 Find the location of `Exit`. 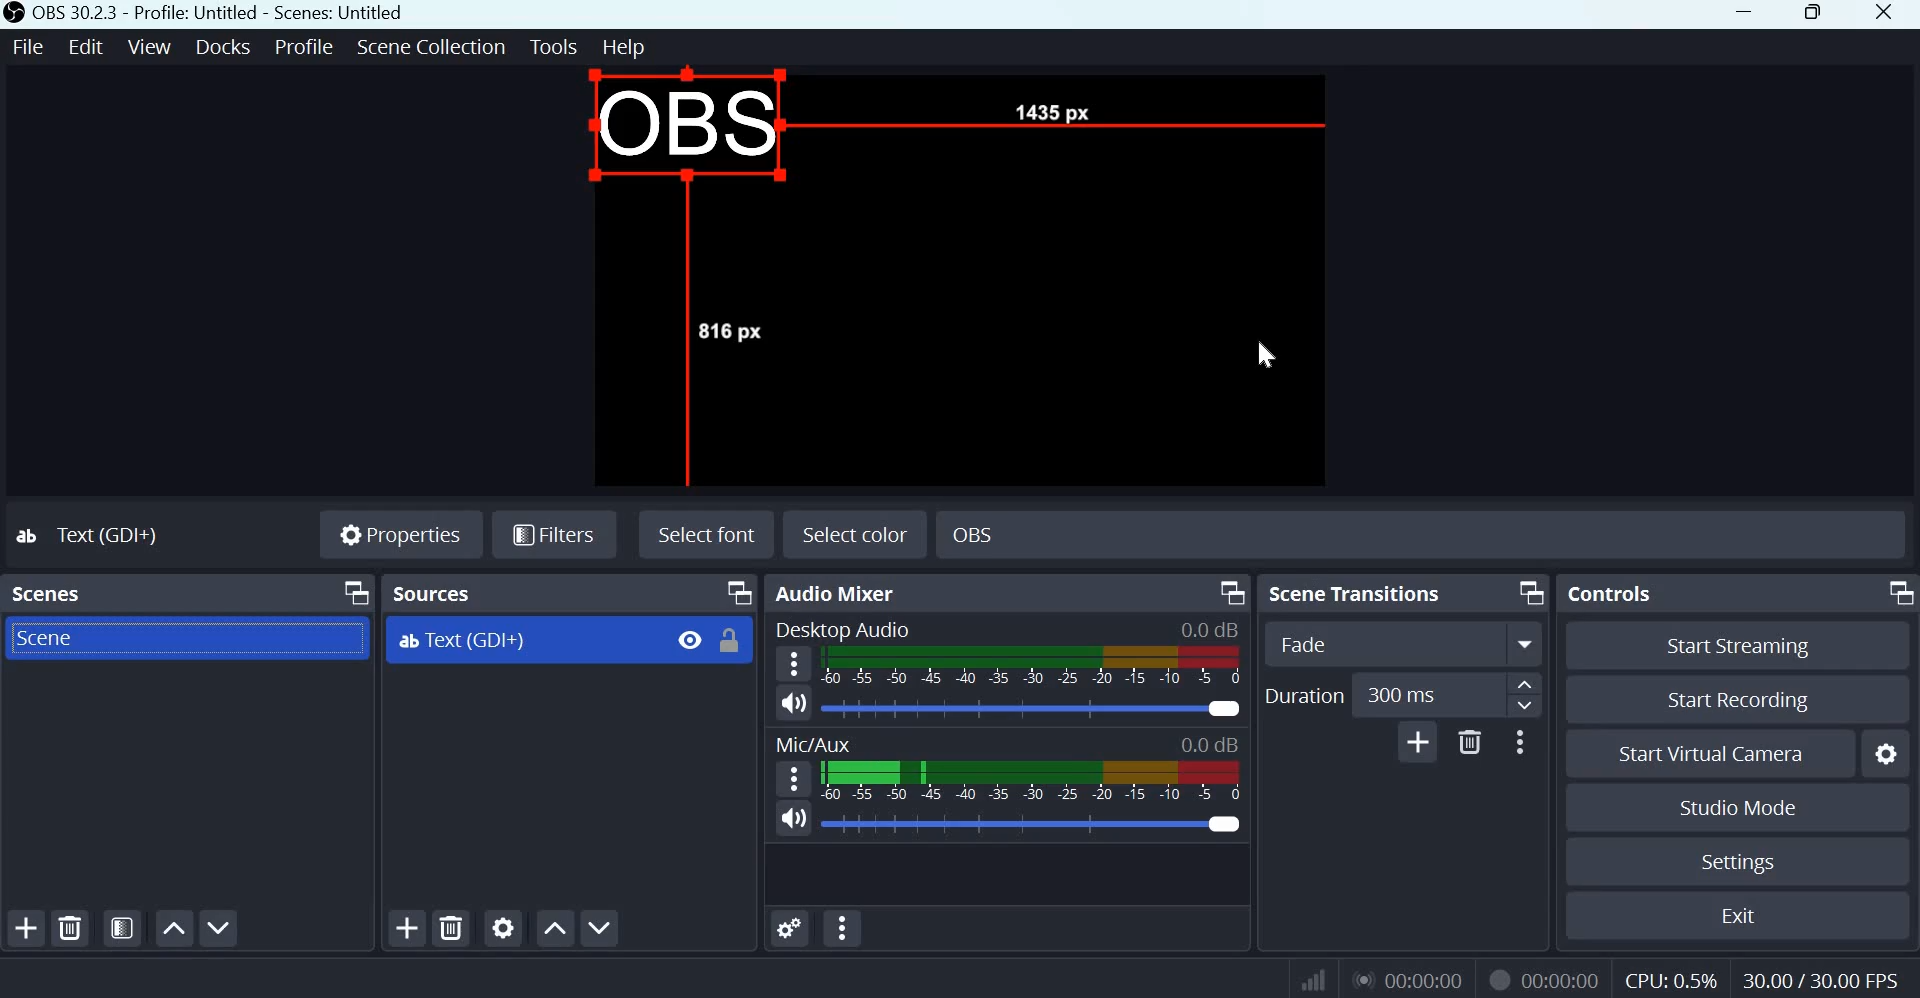

Exit is located at coordinates (1743, 916).